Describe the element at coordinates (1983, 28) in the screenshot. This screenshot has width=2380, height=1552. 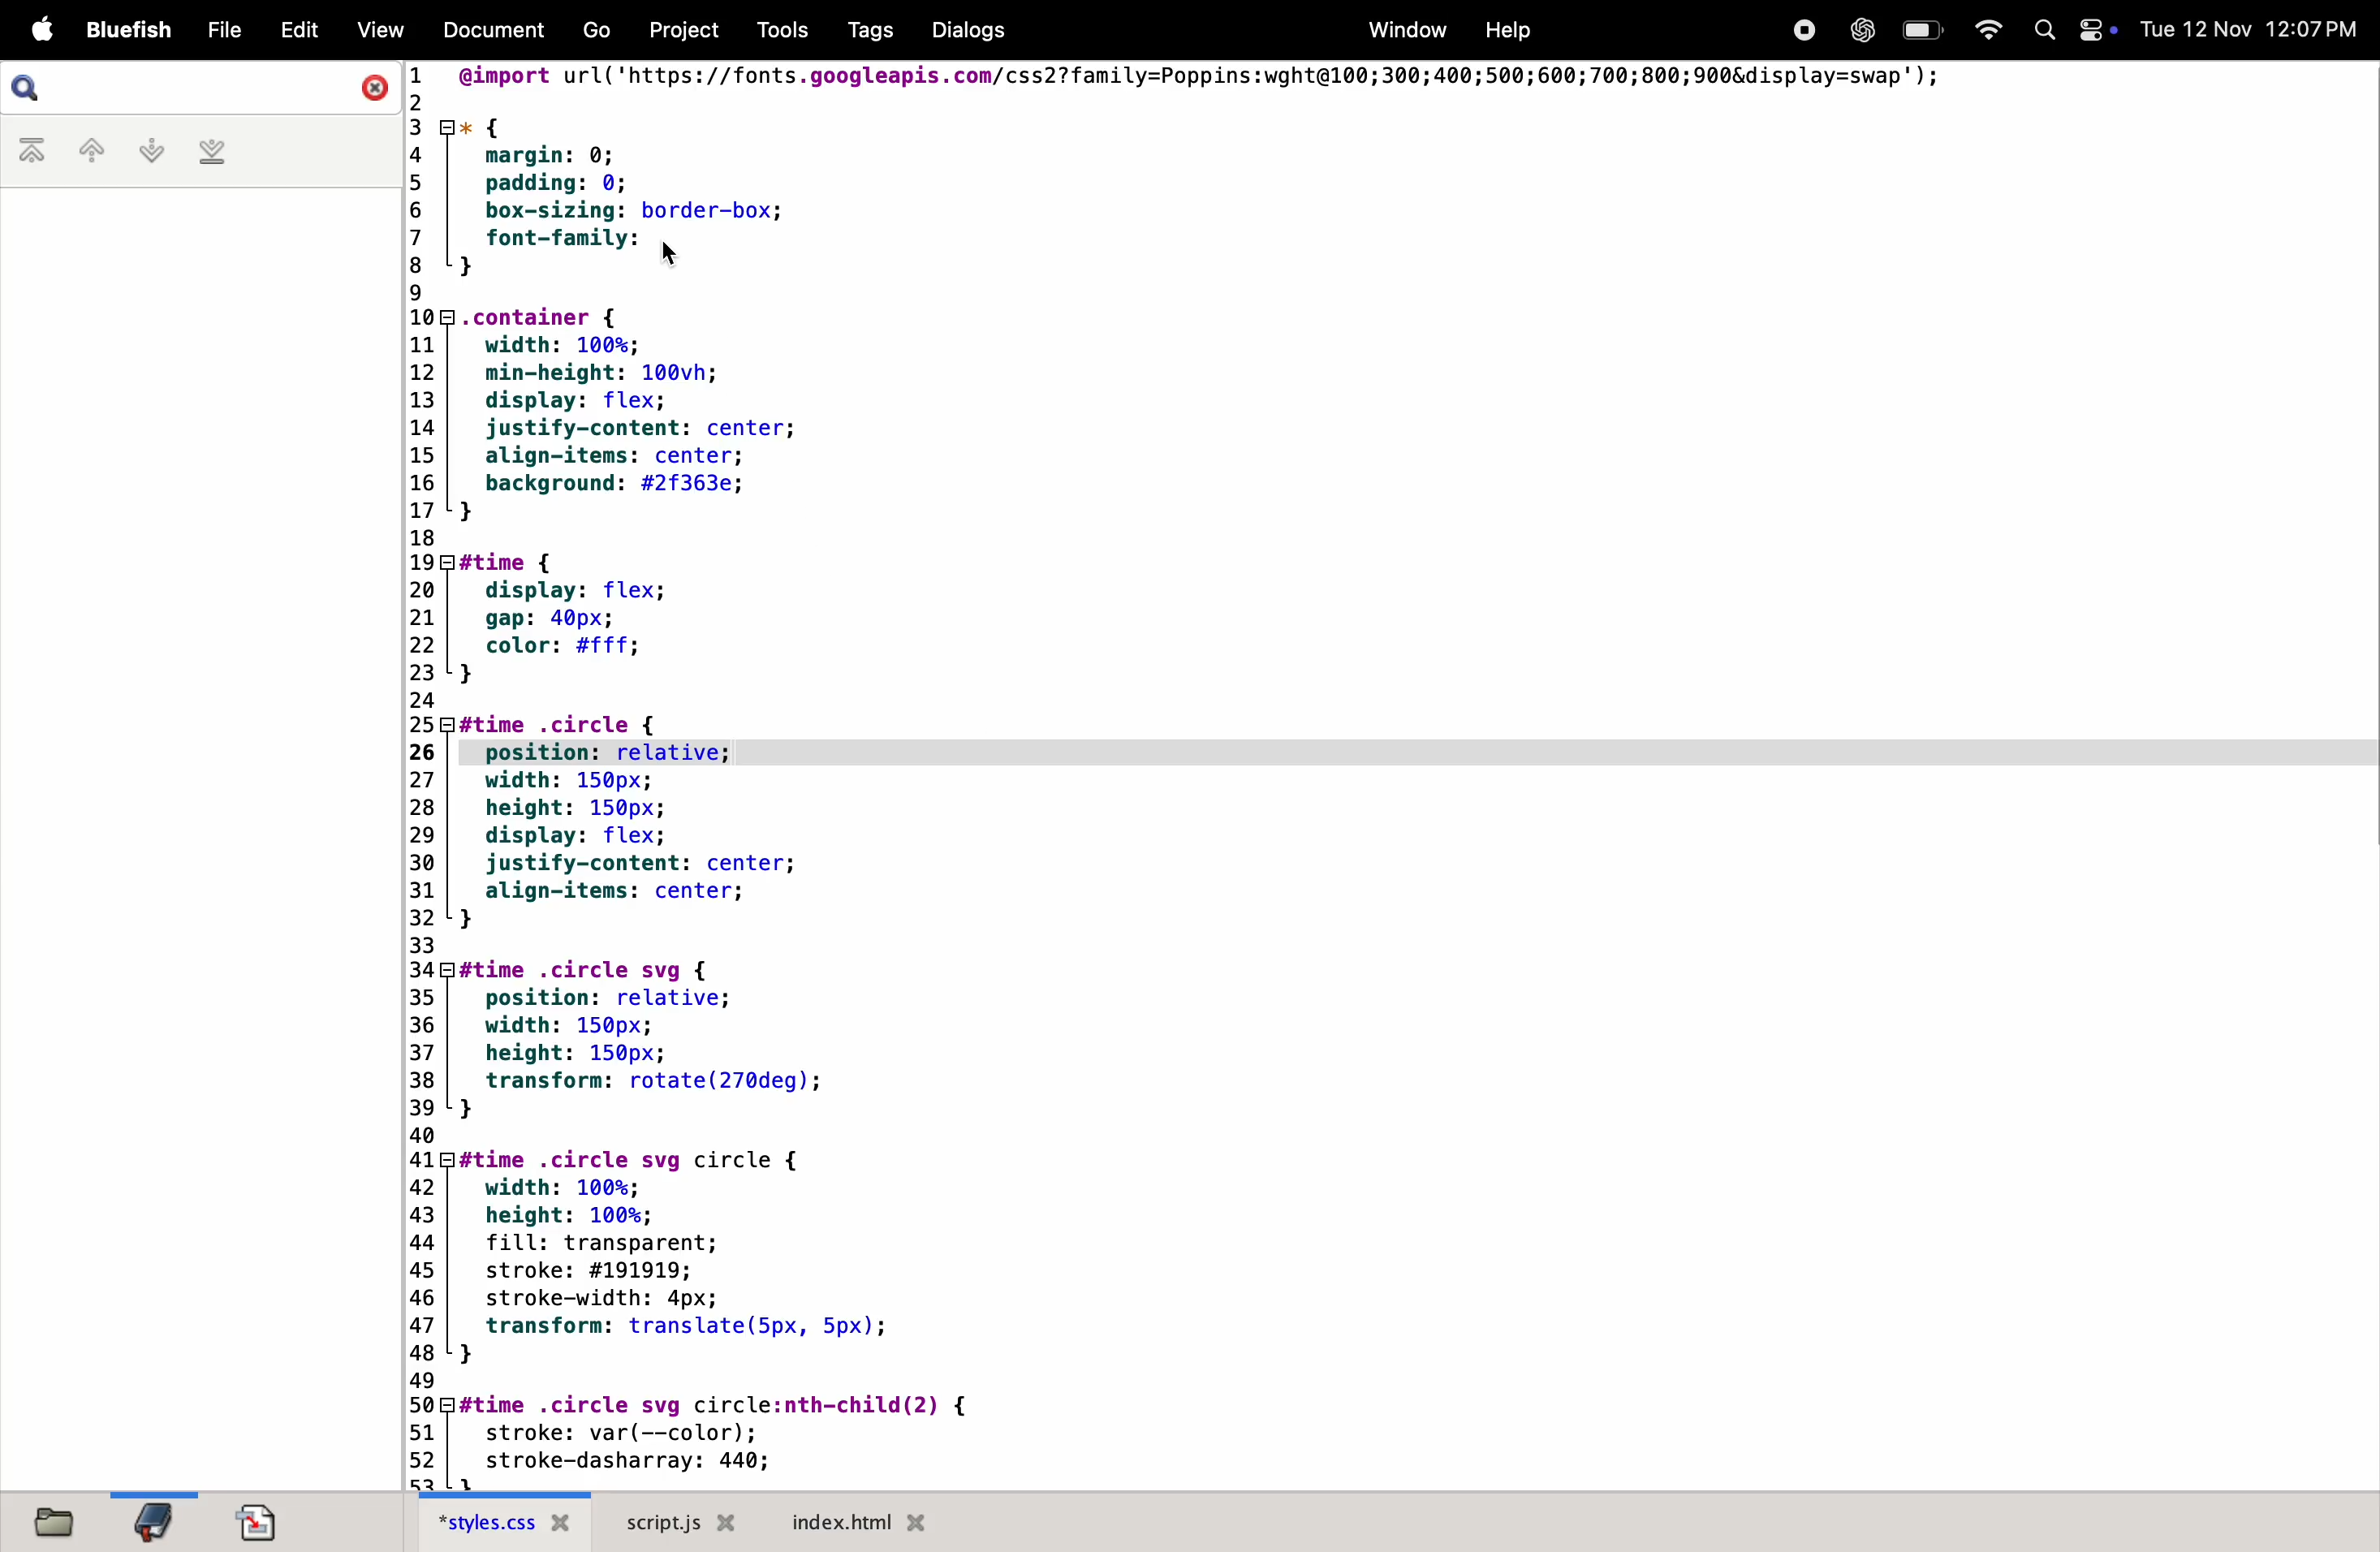
I see `wifi` at that location.